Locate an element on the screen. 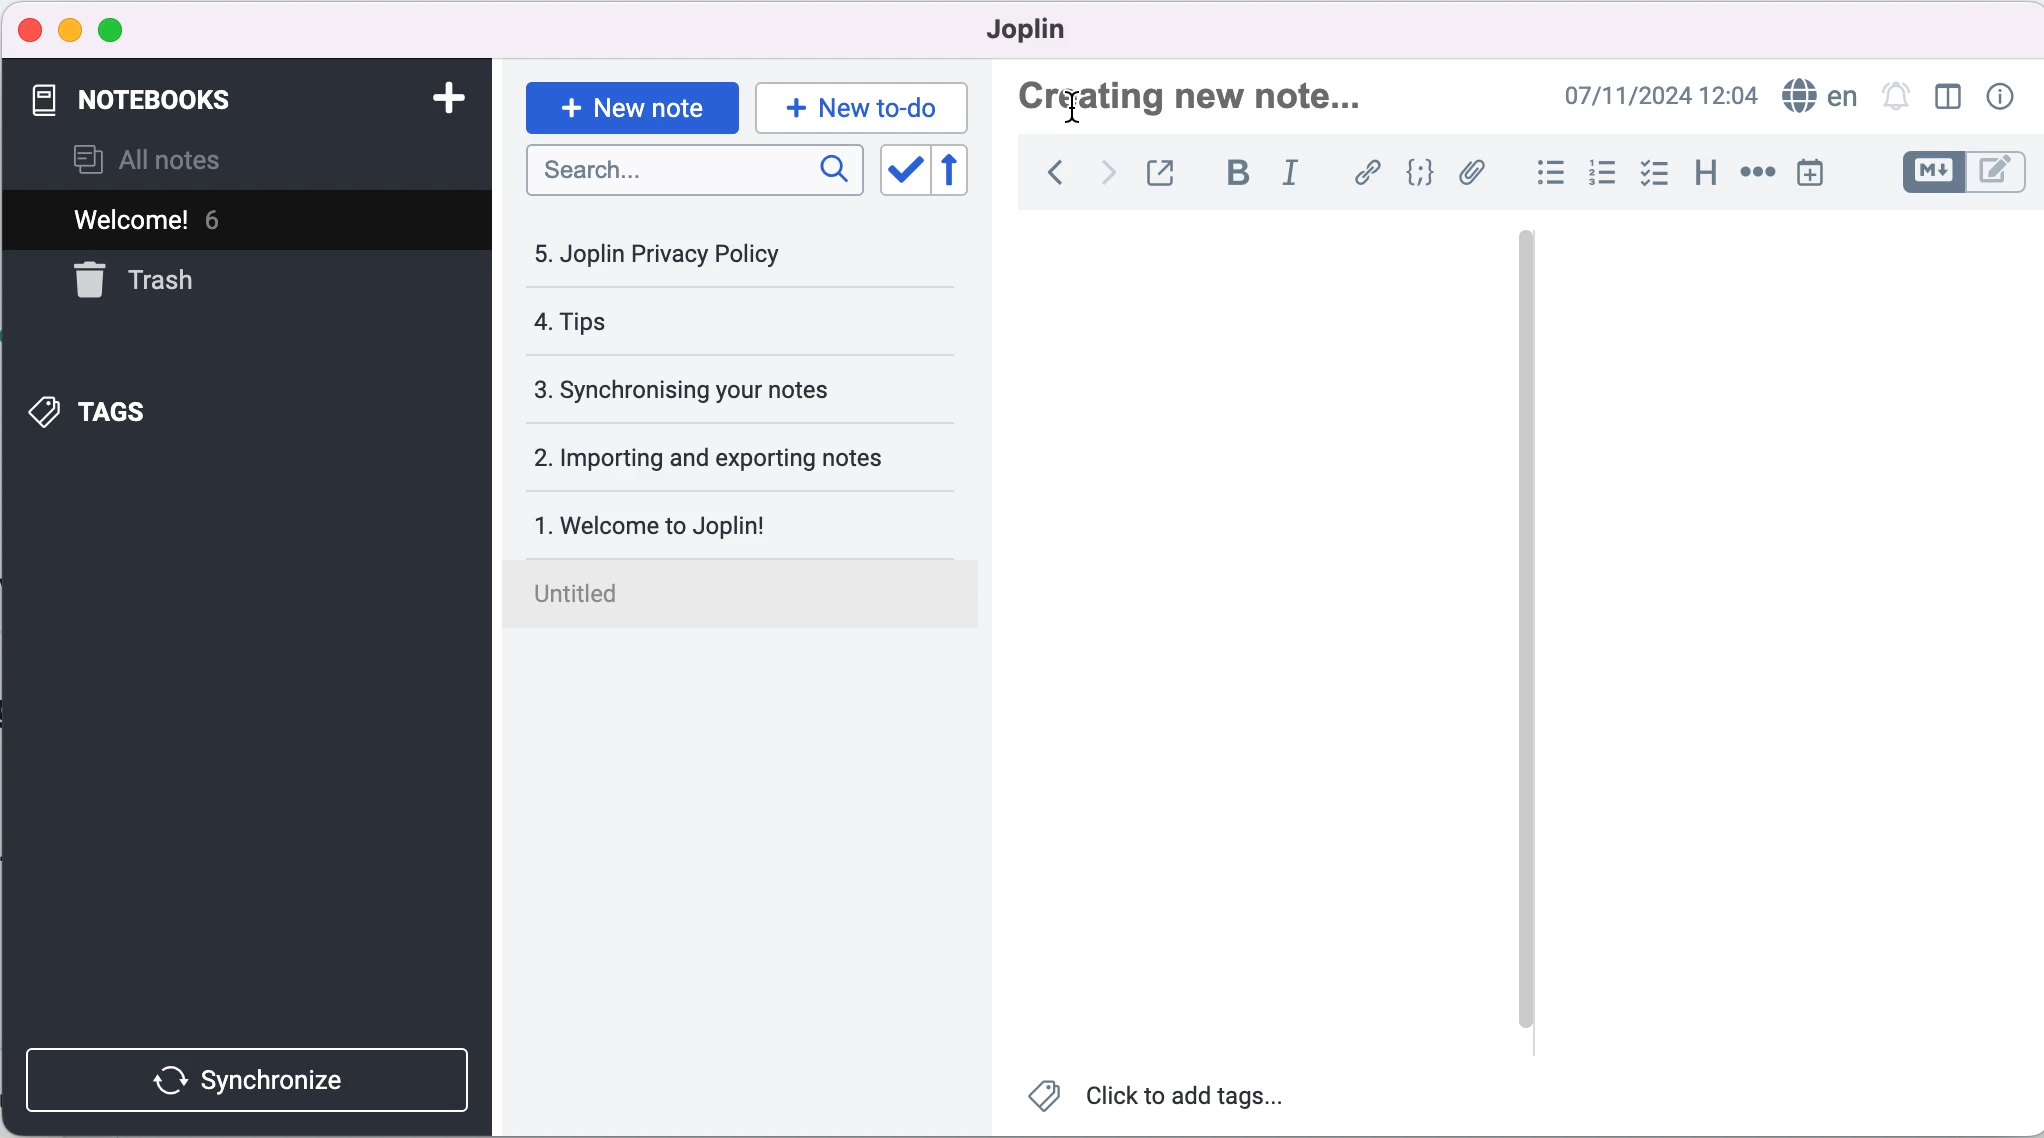  blank canvas note 1 is located at coordinates (1251, 643).